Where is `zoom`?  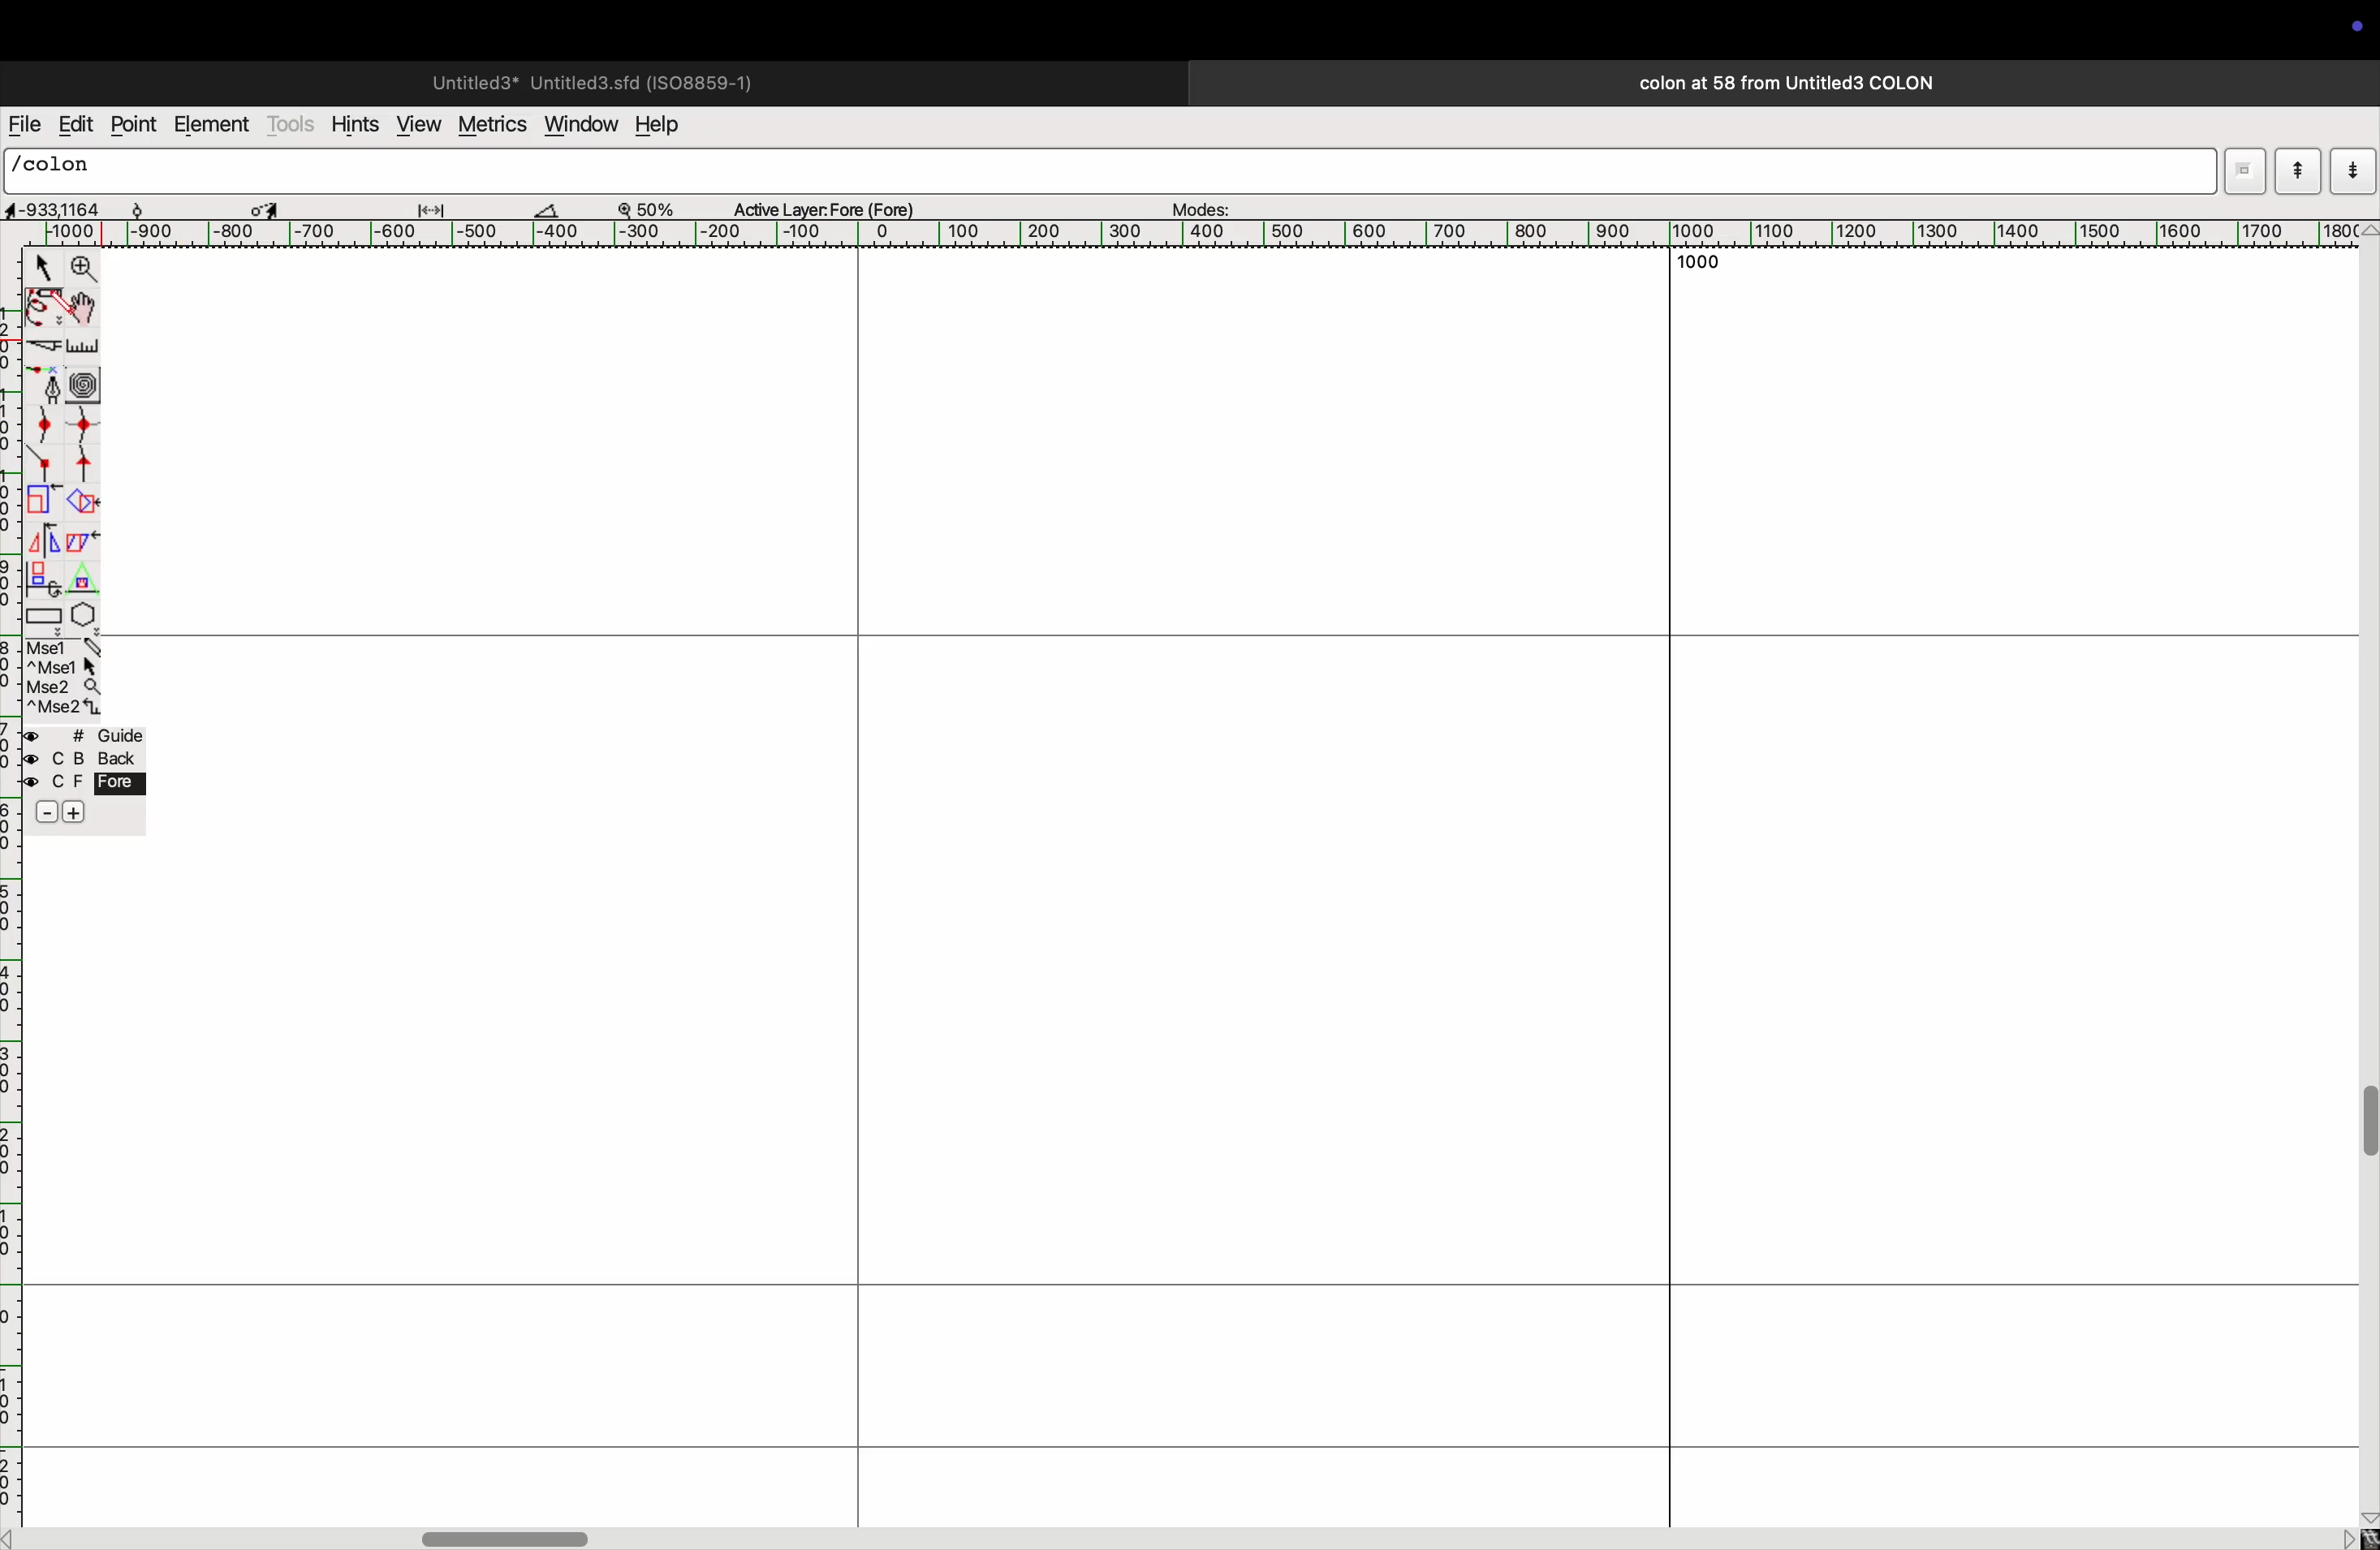 zoom is located at coordinates (656, 207).